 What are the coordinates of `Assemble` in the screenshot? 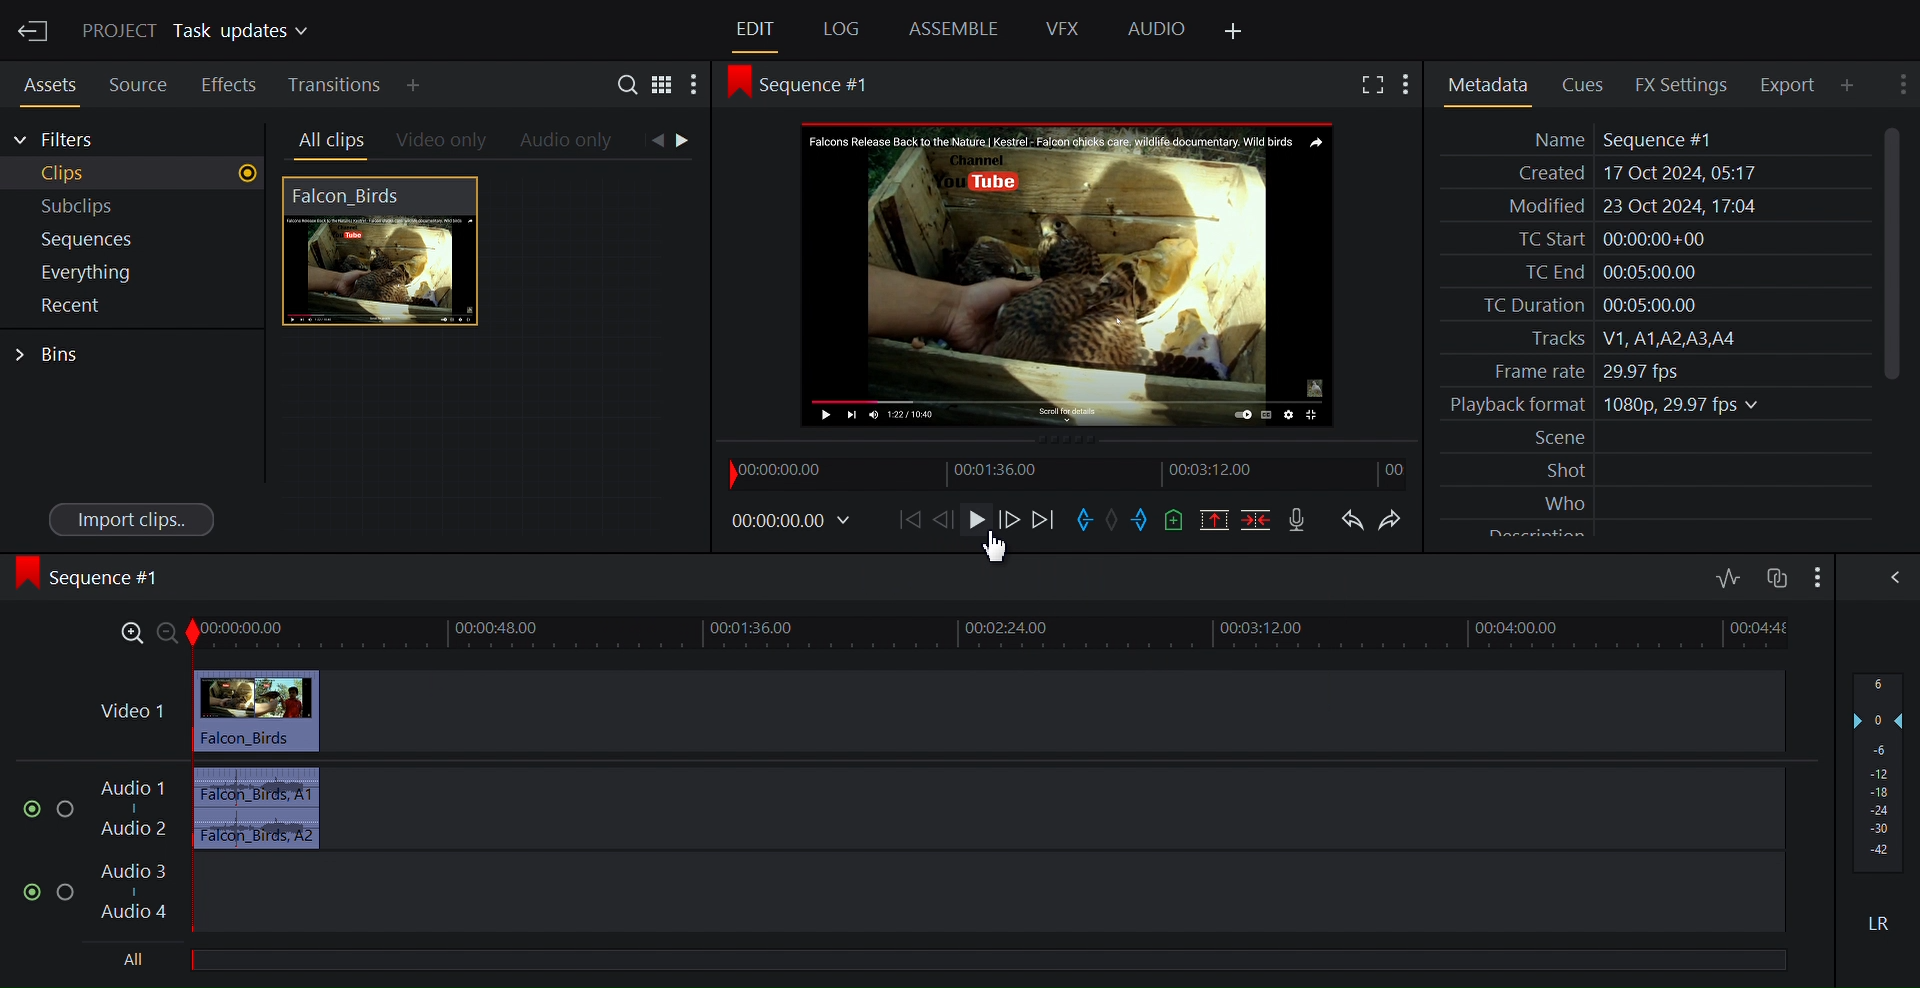 It's located at (955, 28).